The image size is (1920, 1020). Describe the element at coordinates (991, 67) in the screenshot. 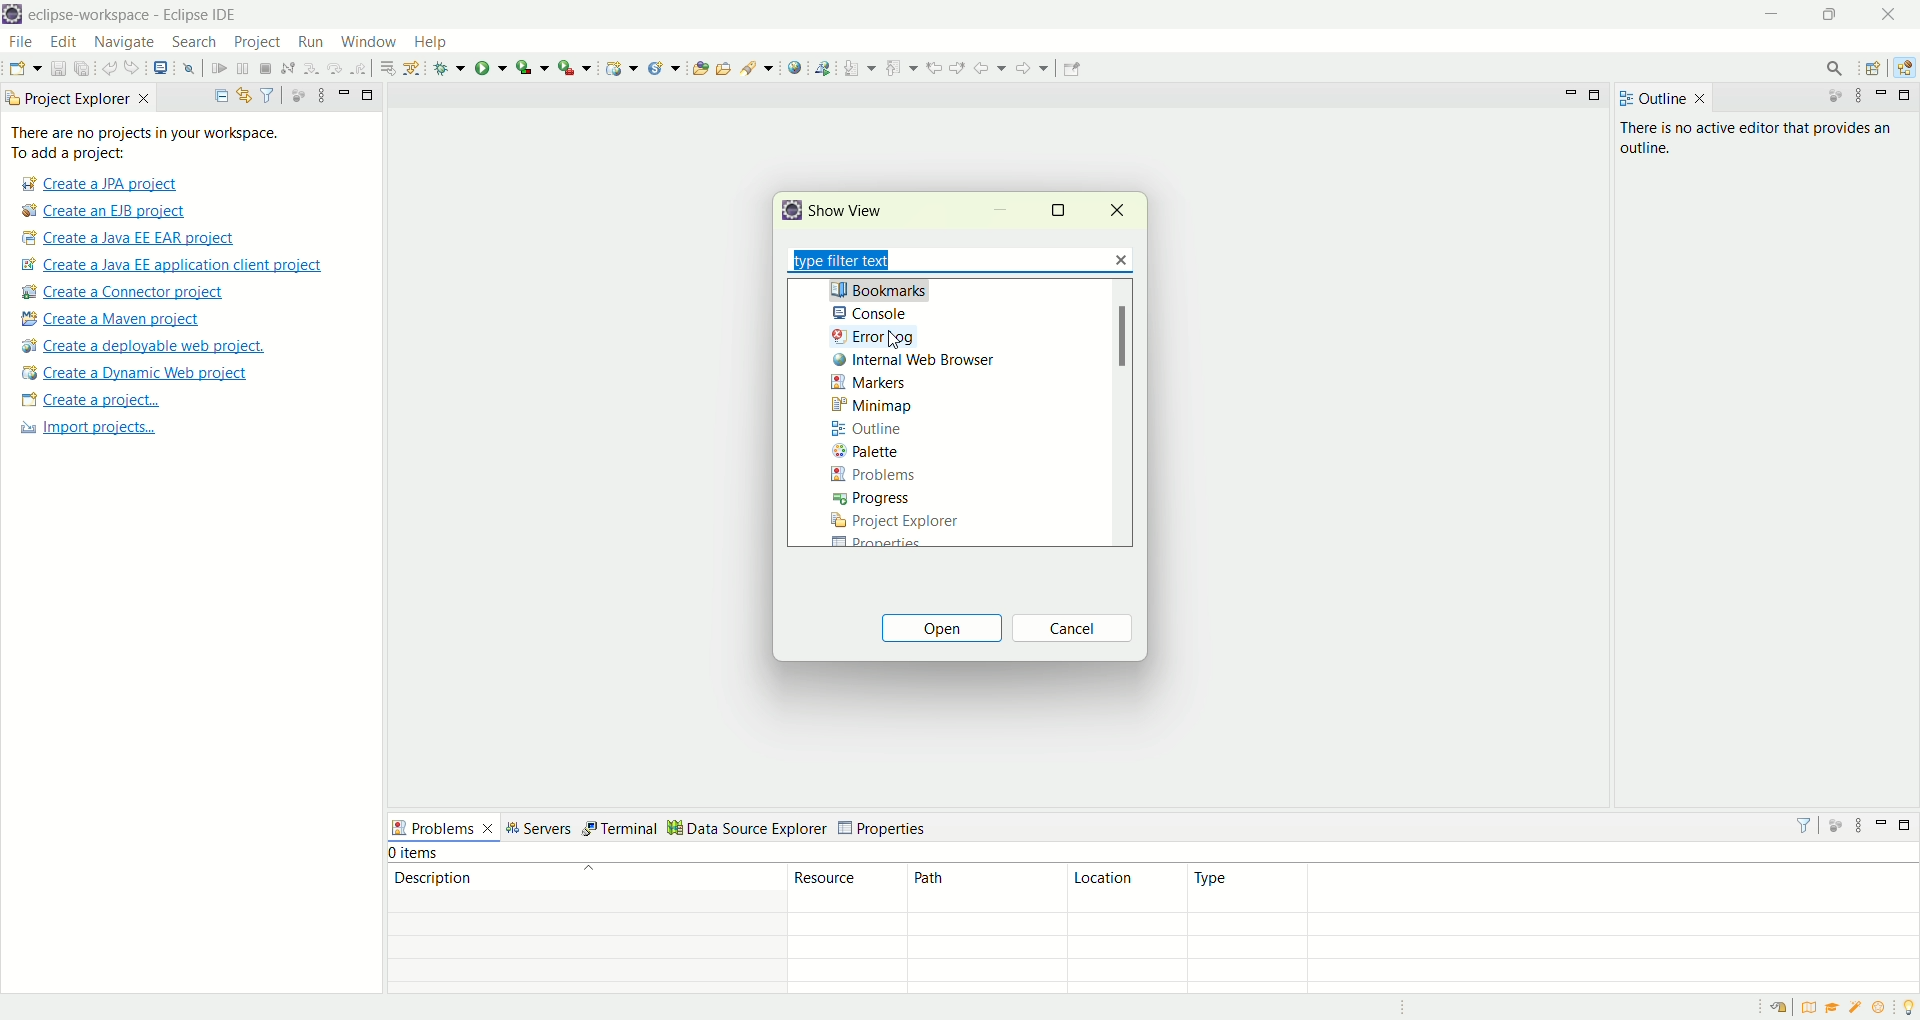

I see `back` at that location.